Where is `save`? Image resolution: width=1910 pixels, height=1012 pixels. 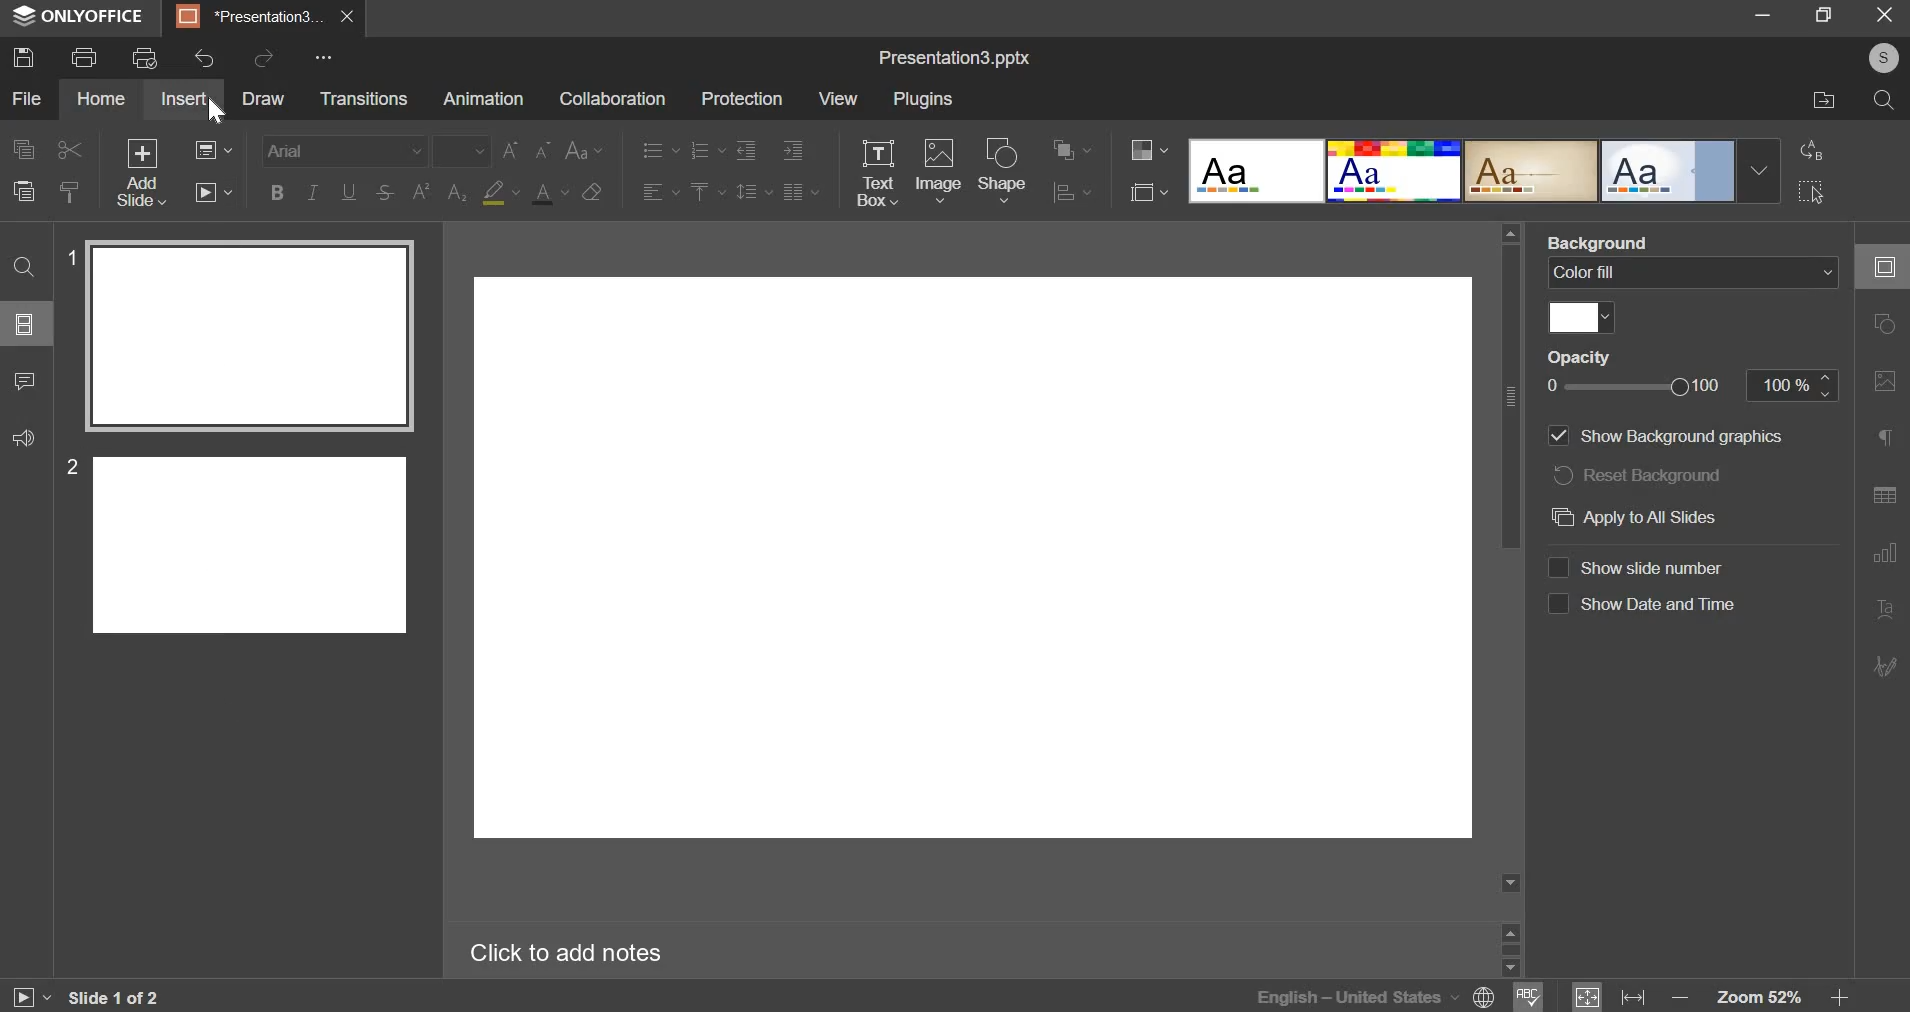
save is located at coordinates (24, 56).